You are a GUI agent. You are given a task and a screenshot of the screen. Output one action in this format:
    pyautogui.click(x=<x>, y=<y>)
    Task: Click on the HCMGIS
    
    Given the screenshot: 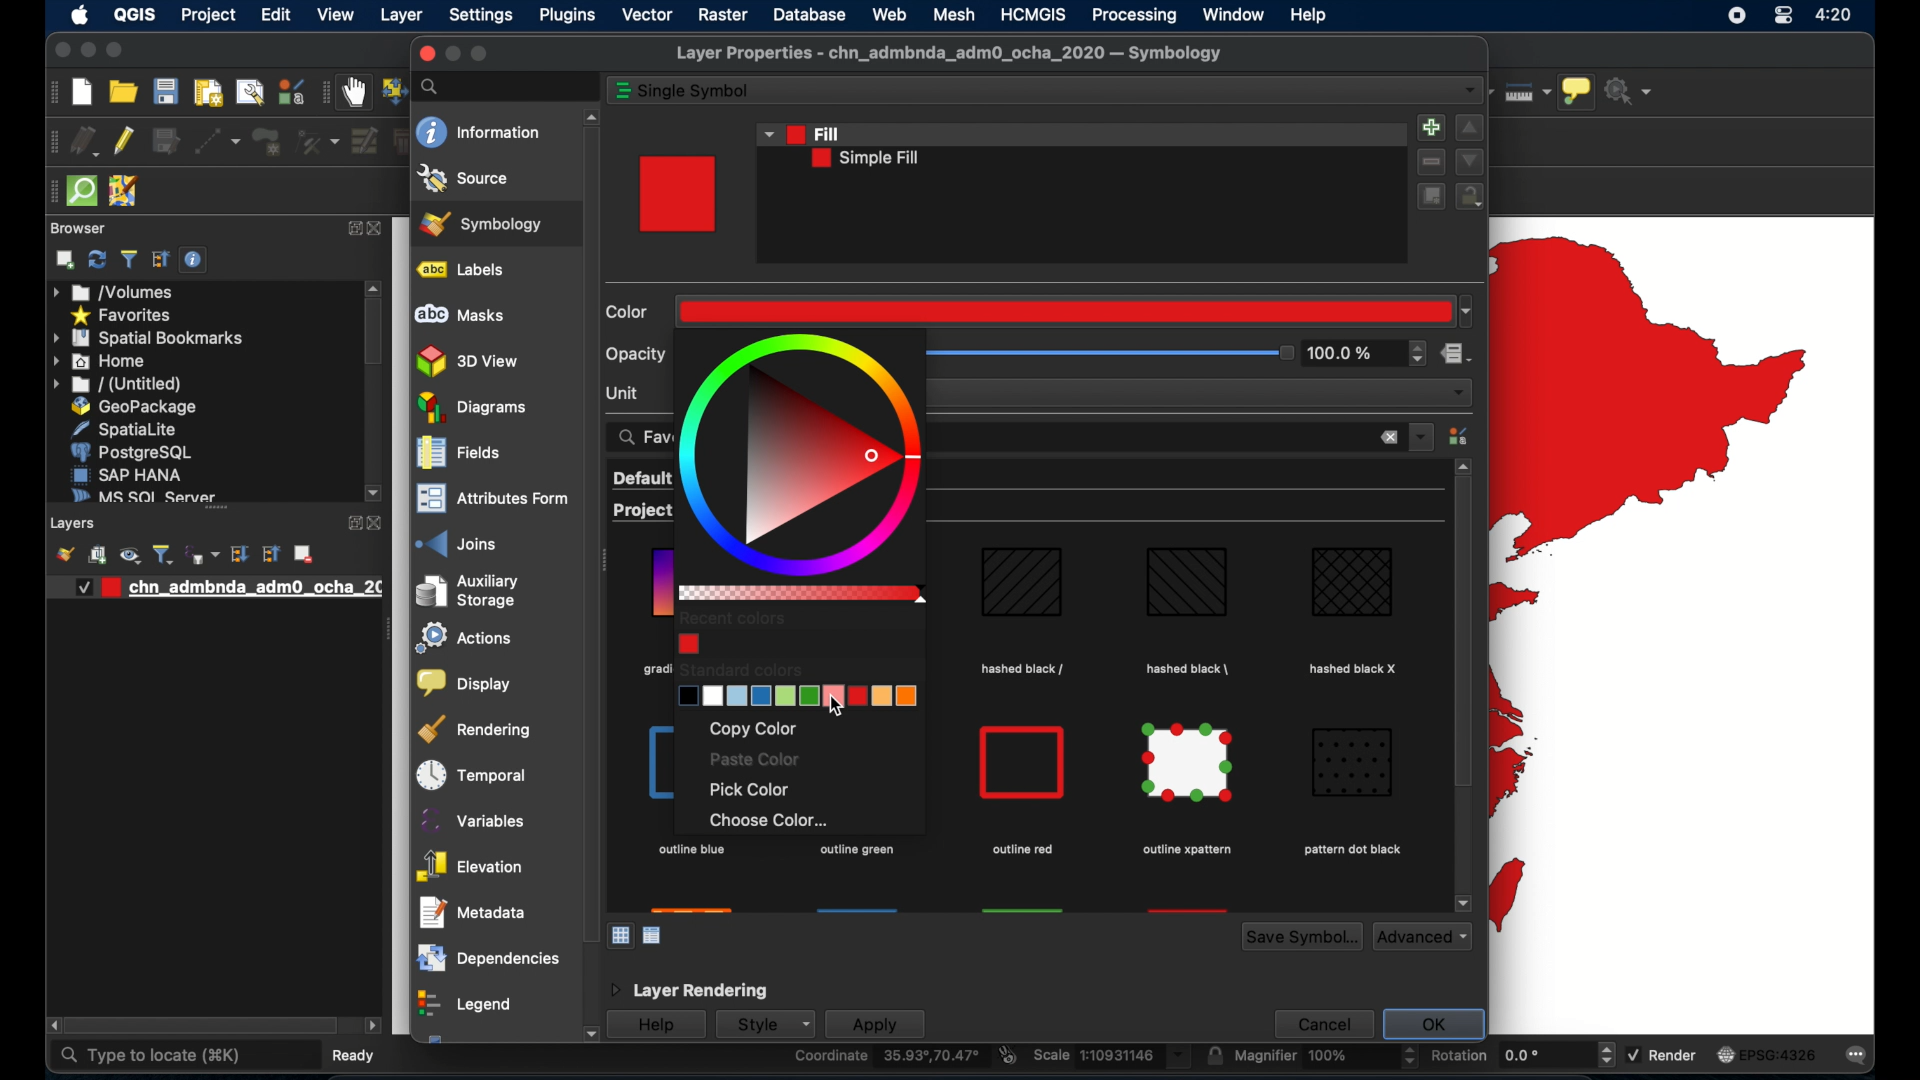 What is the action you would take?
    pyautogui.click(x=1033, y=14)
    